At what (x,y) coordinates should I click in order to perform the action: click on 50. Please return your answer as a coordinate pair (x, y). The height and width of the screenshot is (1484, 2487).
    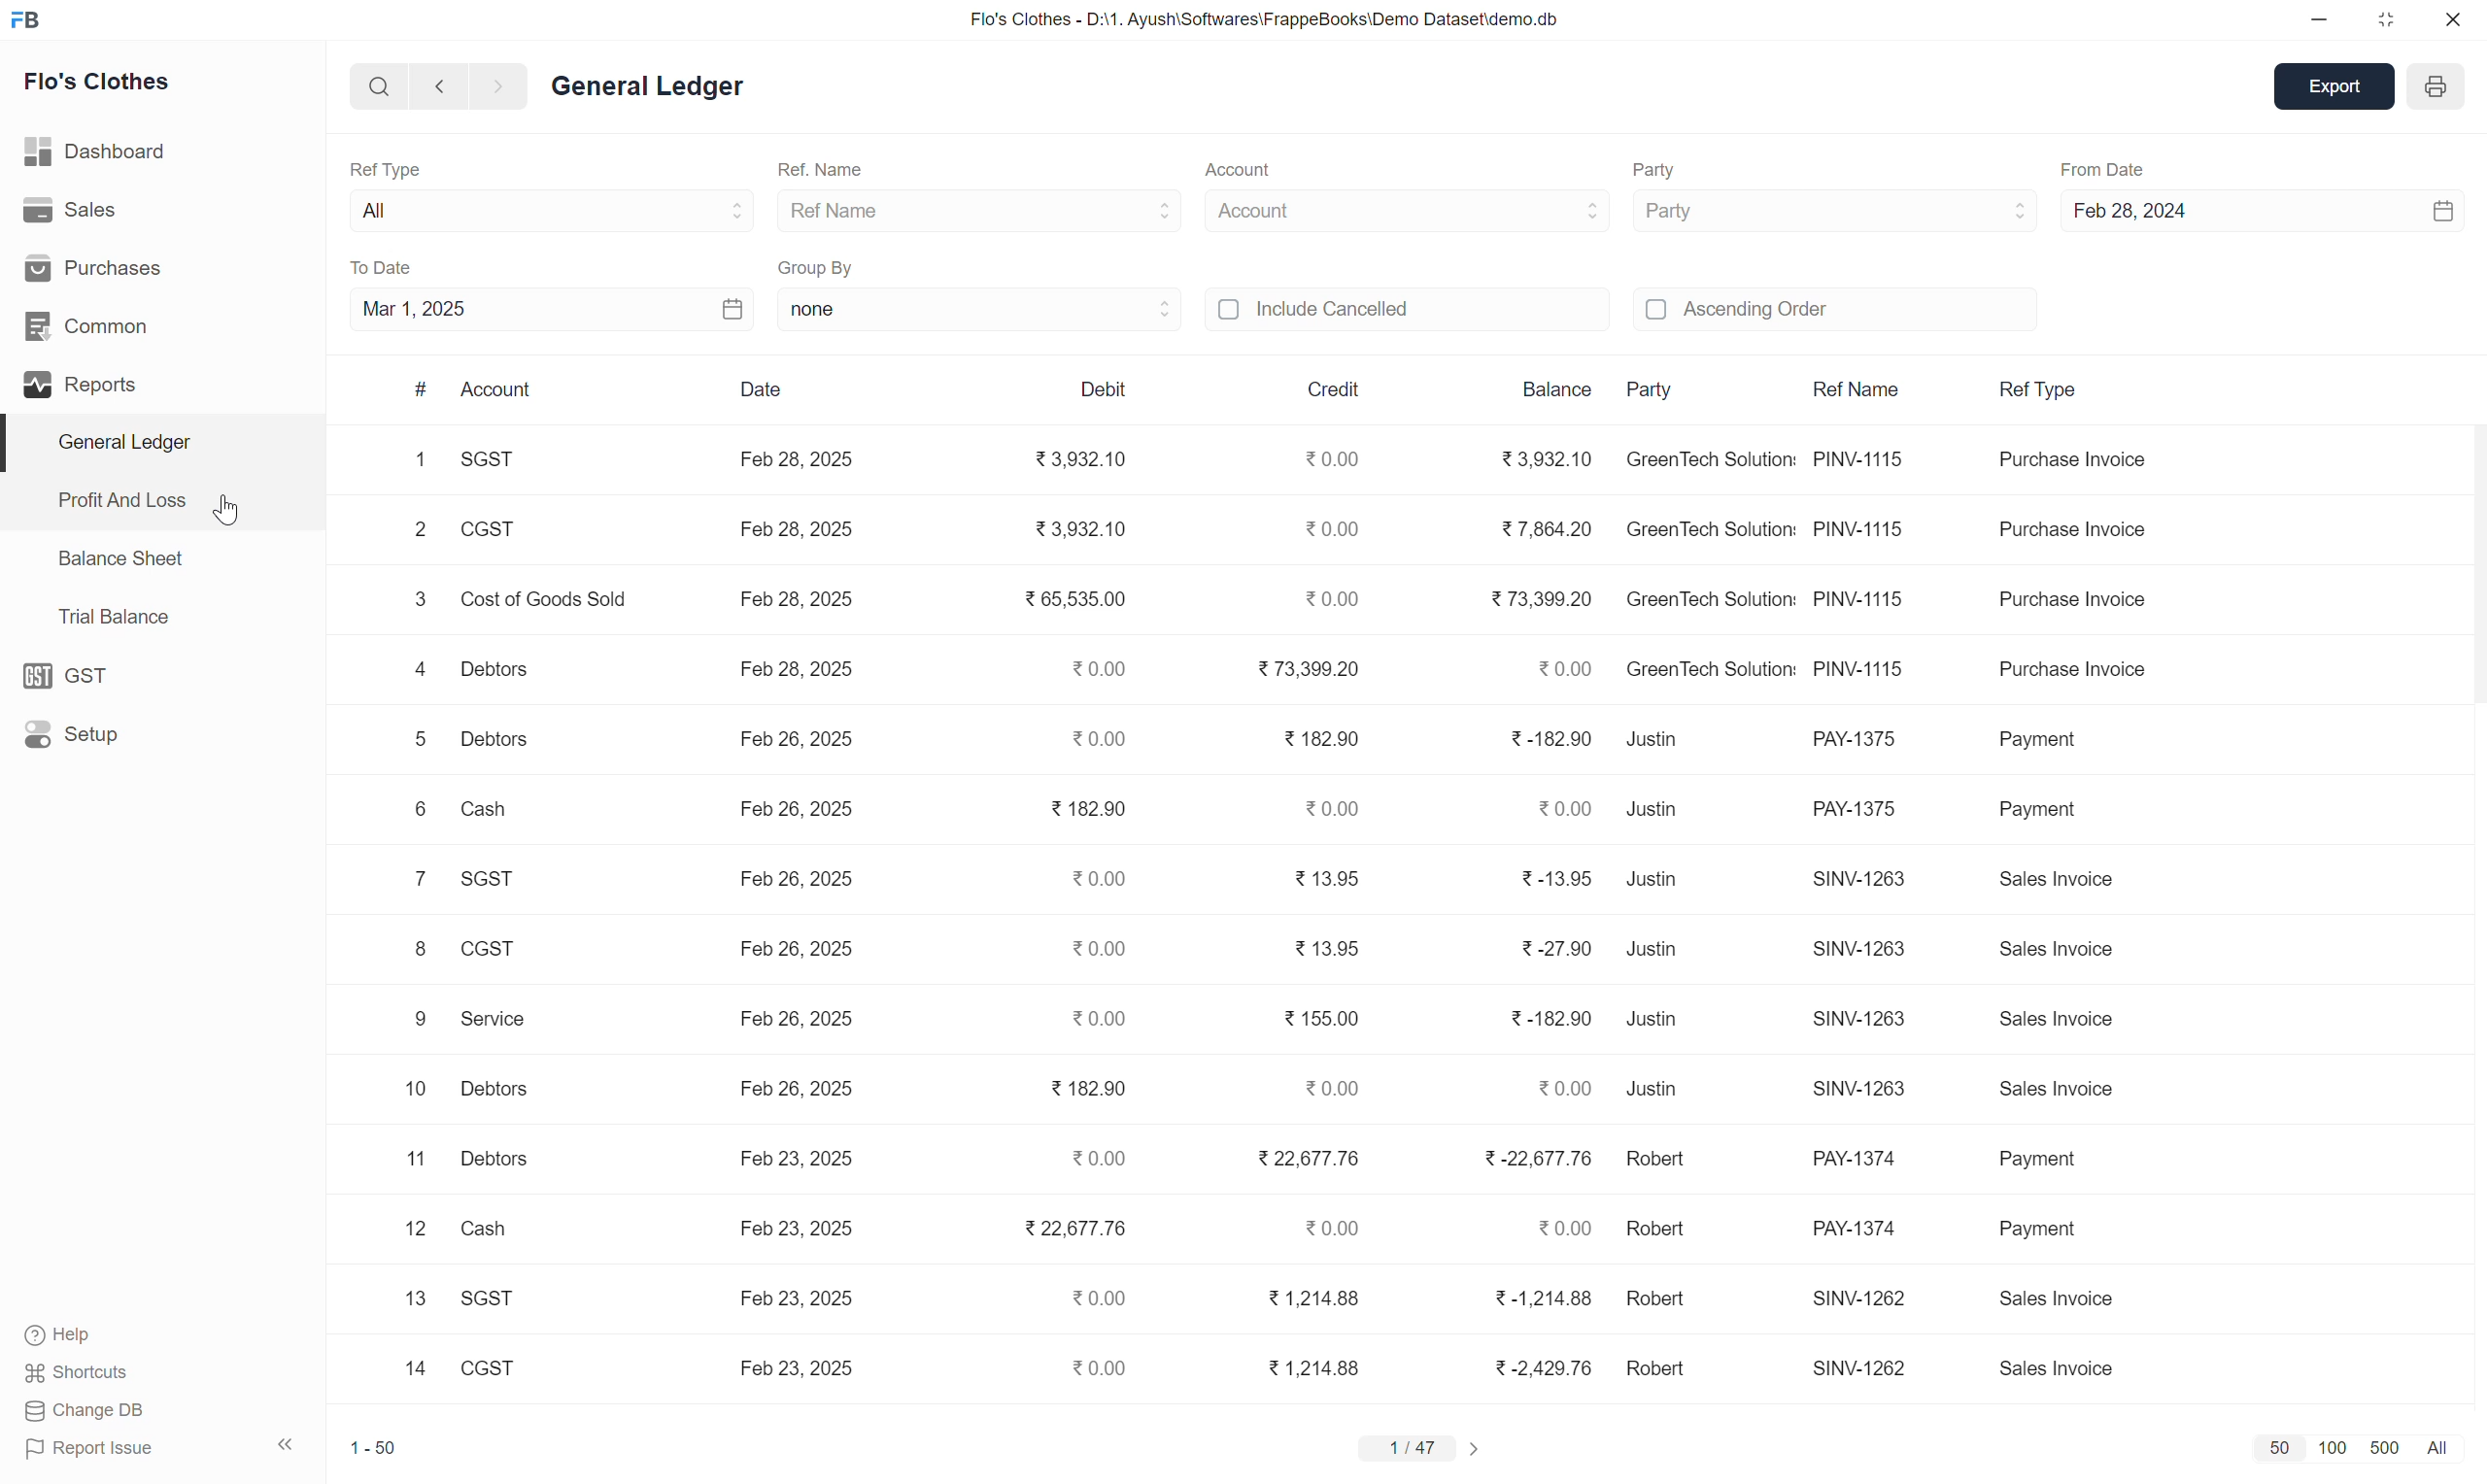
    Looking at the image, I should click on (2271, 1445).